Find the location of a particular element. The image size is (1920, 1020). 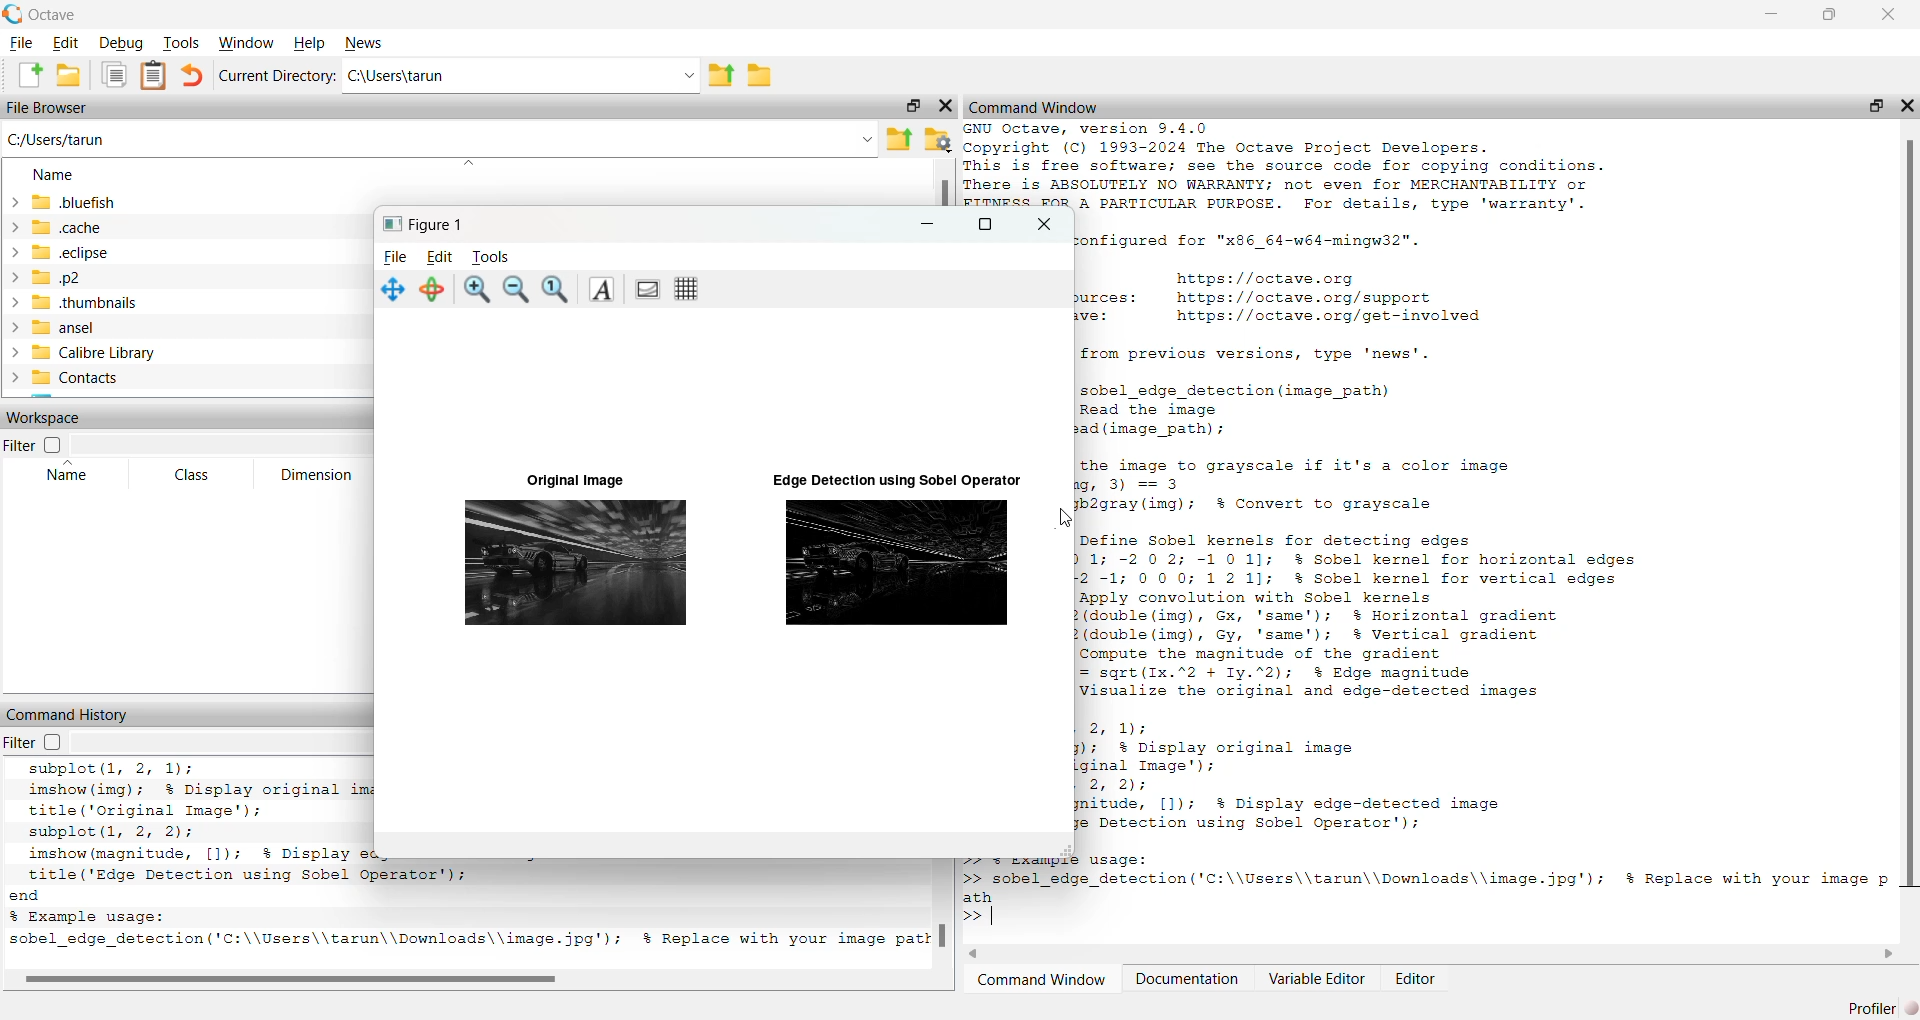

Command Window is located at coordinates (1035, 104).